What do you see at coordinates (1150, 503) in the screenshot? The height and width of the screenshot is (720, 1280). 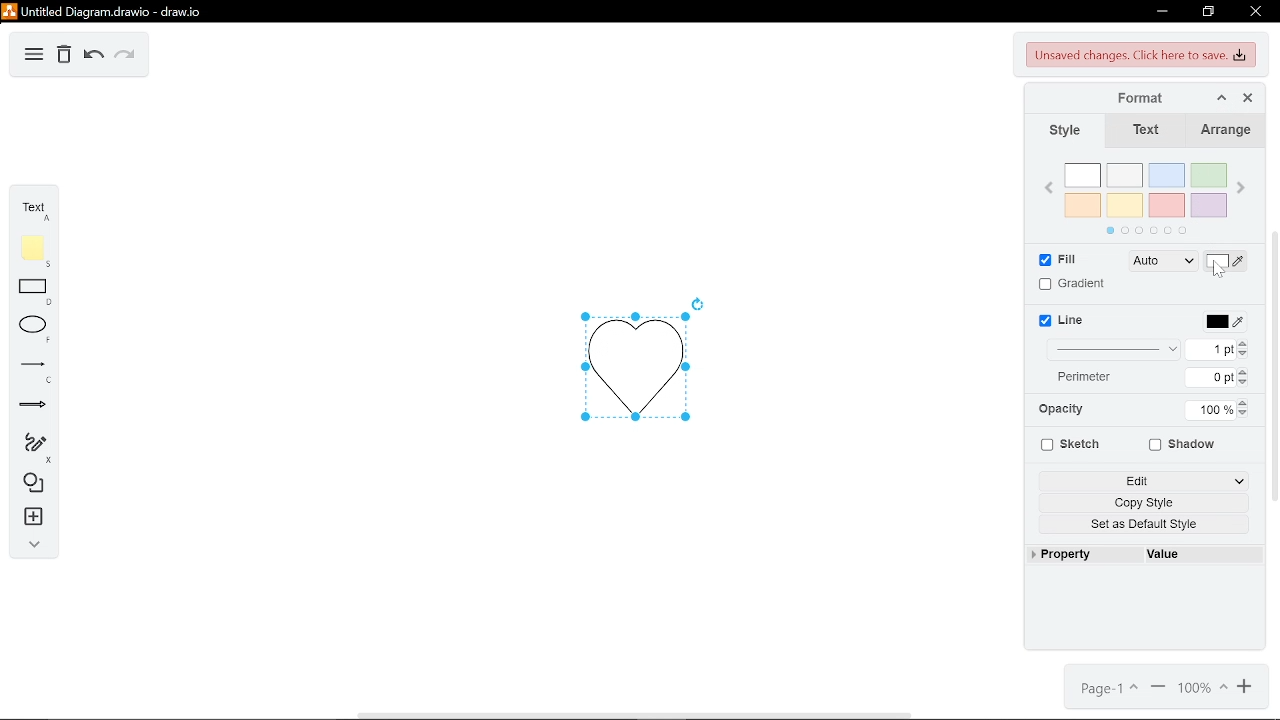 I see `copy style` at bounding box center [1150, 503].